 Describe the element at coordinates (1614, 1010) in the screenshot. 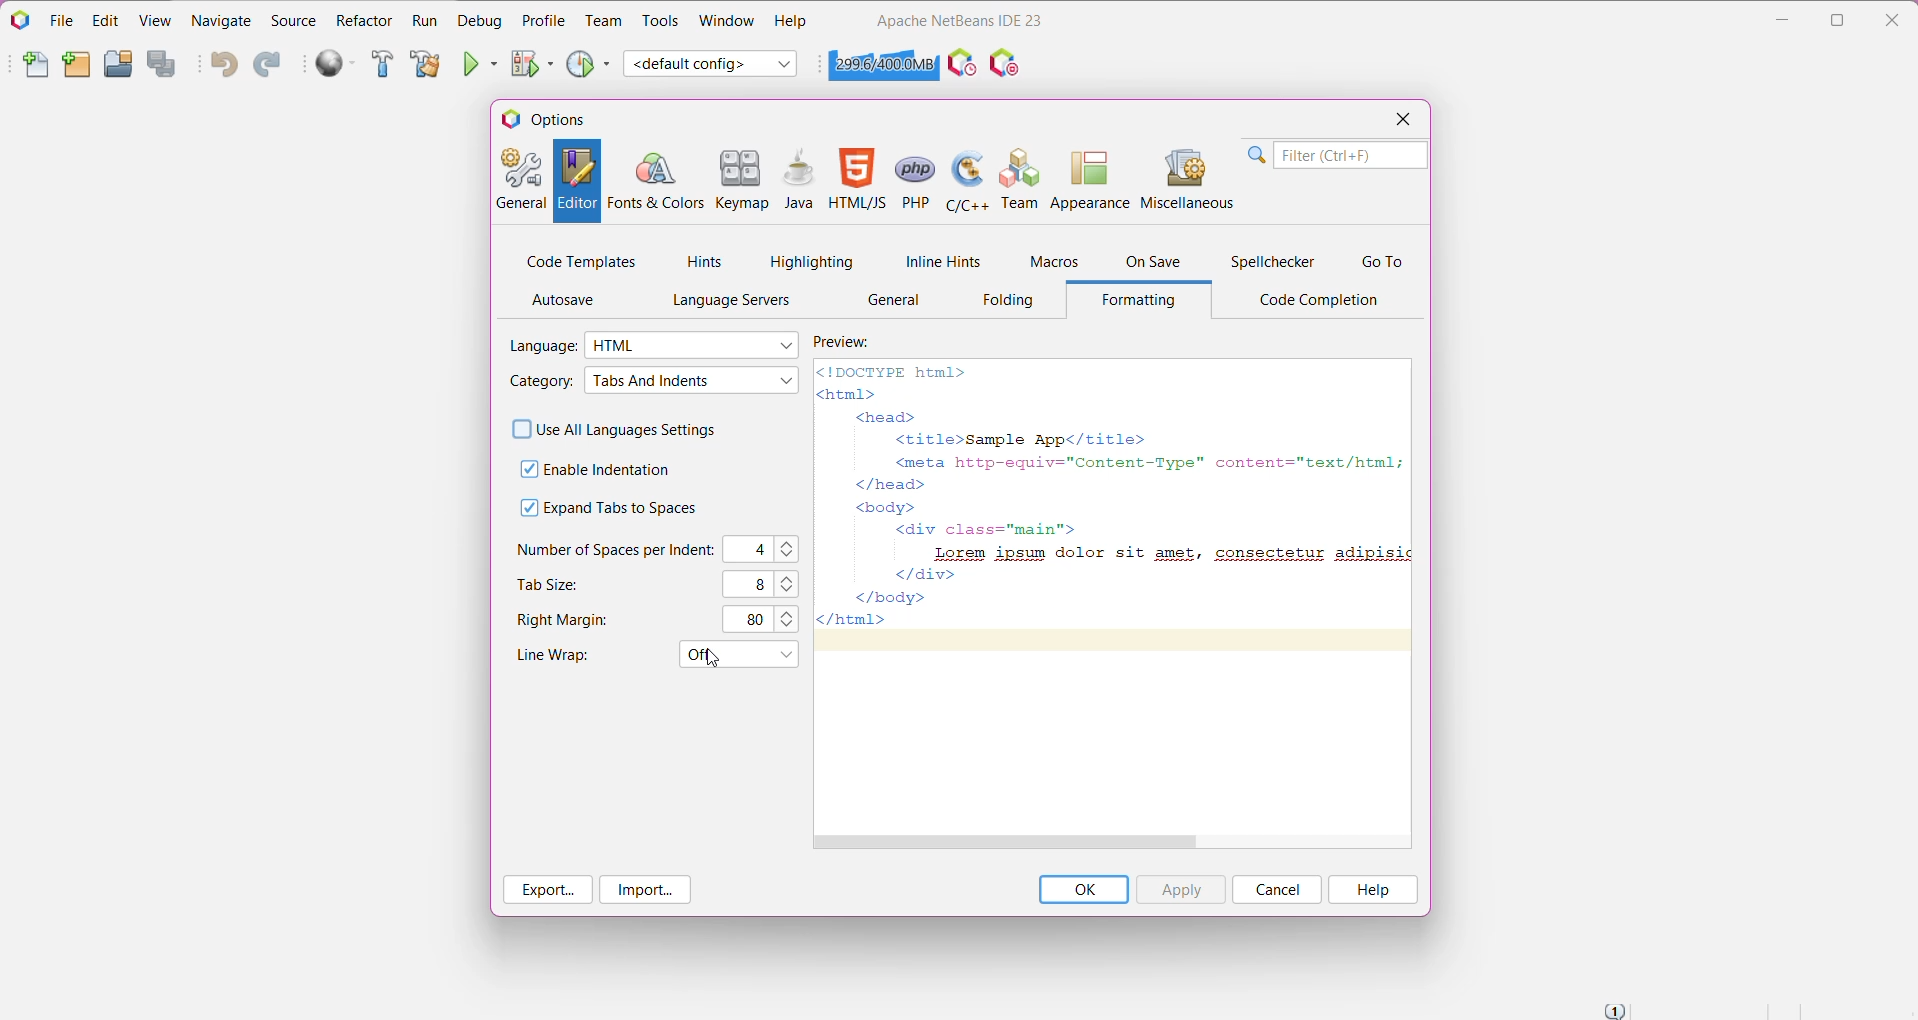

I see `Notifications` at that location.